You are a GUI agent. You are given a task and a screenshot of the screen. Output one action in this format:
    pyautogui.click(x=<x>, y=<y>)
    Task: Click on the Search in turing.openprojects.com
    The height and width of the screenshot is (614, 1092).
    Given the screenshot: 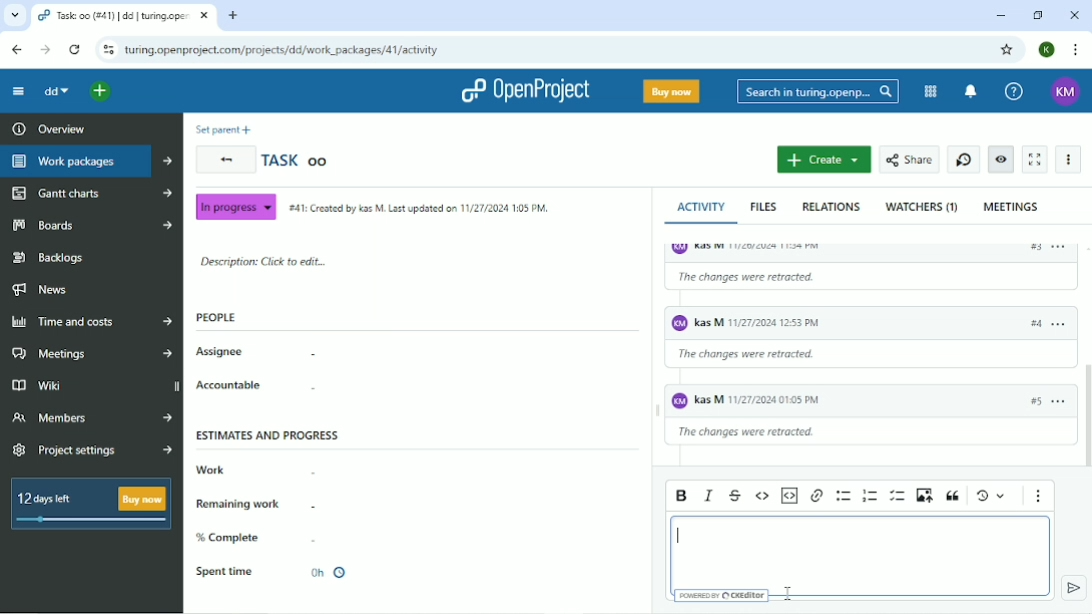 What is the action you would take?
    pyautogui.click(x=817, y=91)
    